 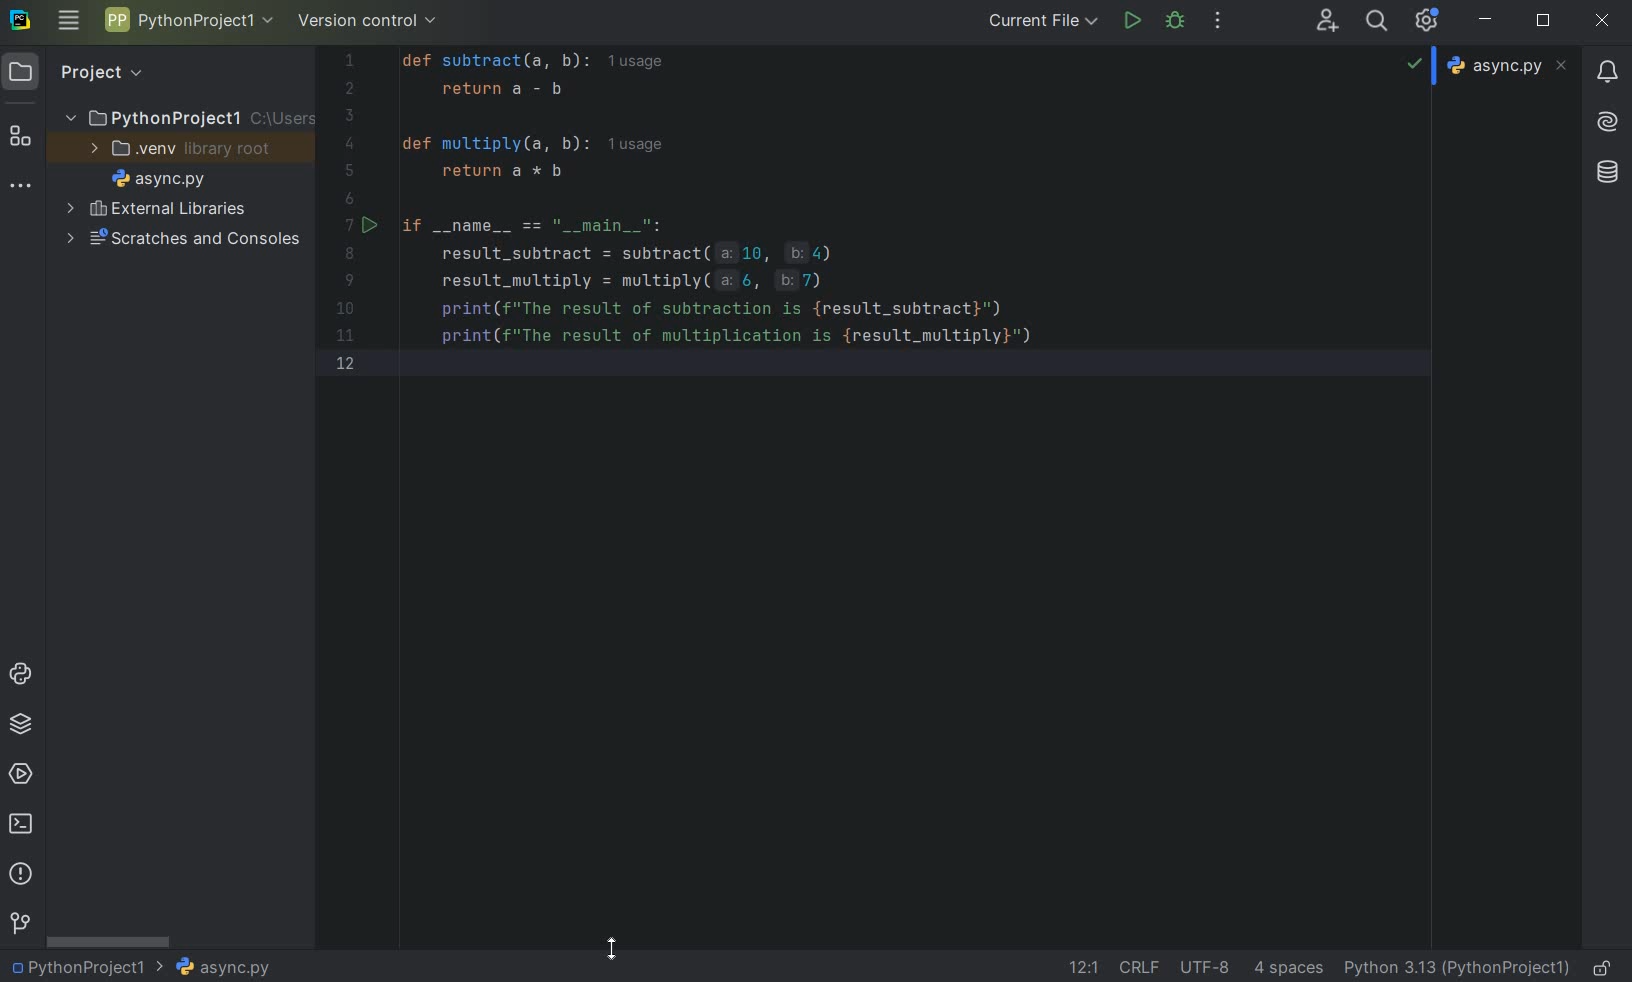 I want to click on no problems, so click(x=1416, y=63).